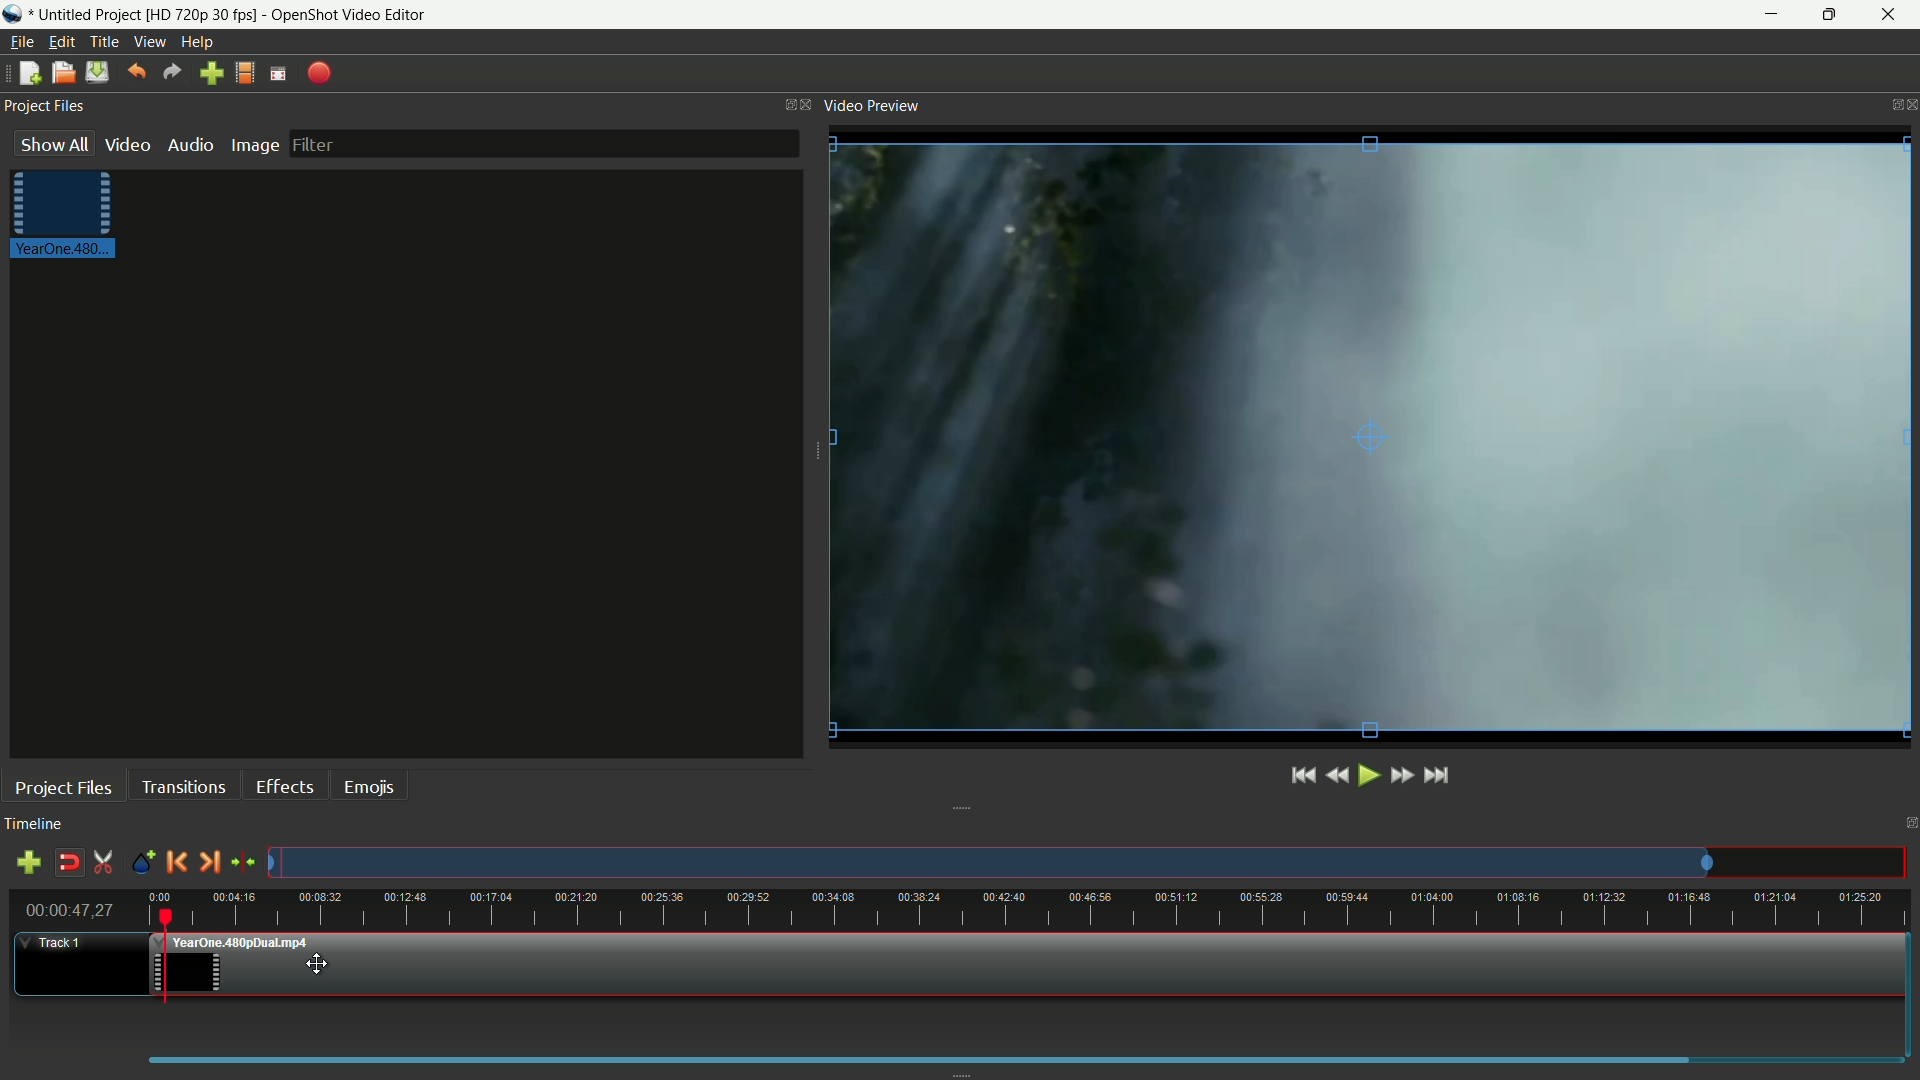 The height and width of the screenshot is (1080, 1920). What do you see at coordinates (1369, 434) in the screenshot?
I see `video preview` at bounding box center [1369, 434].